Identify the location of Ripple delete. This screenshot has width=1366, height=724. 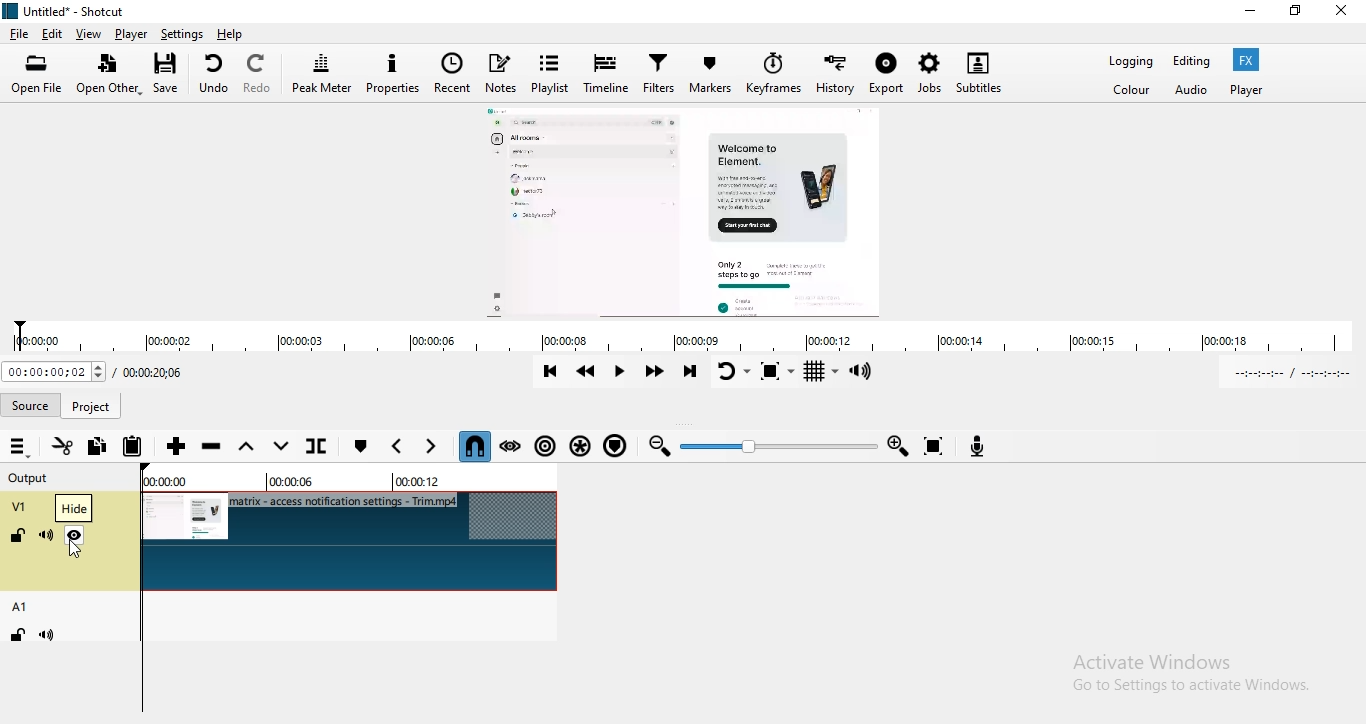
(213, 448).